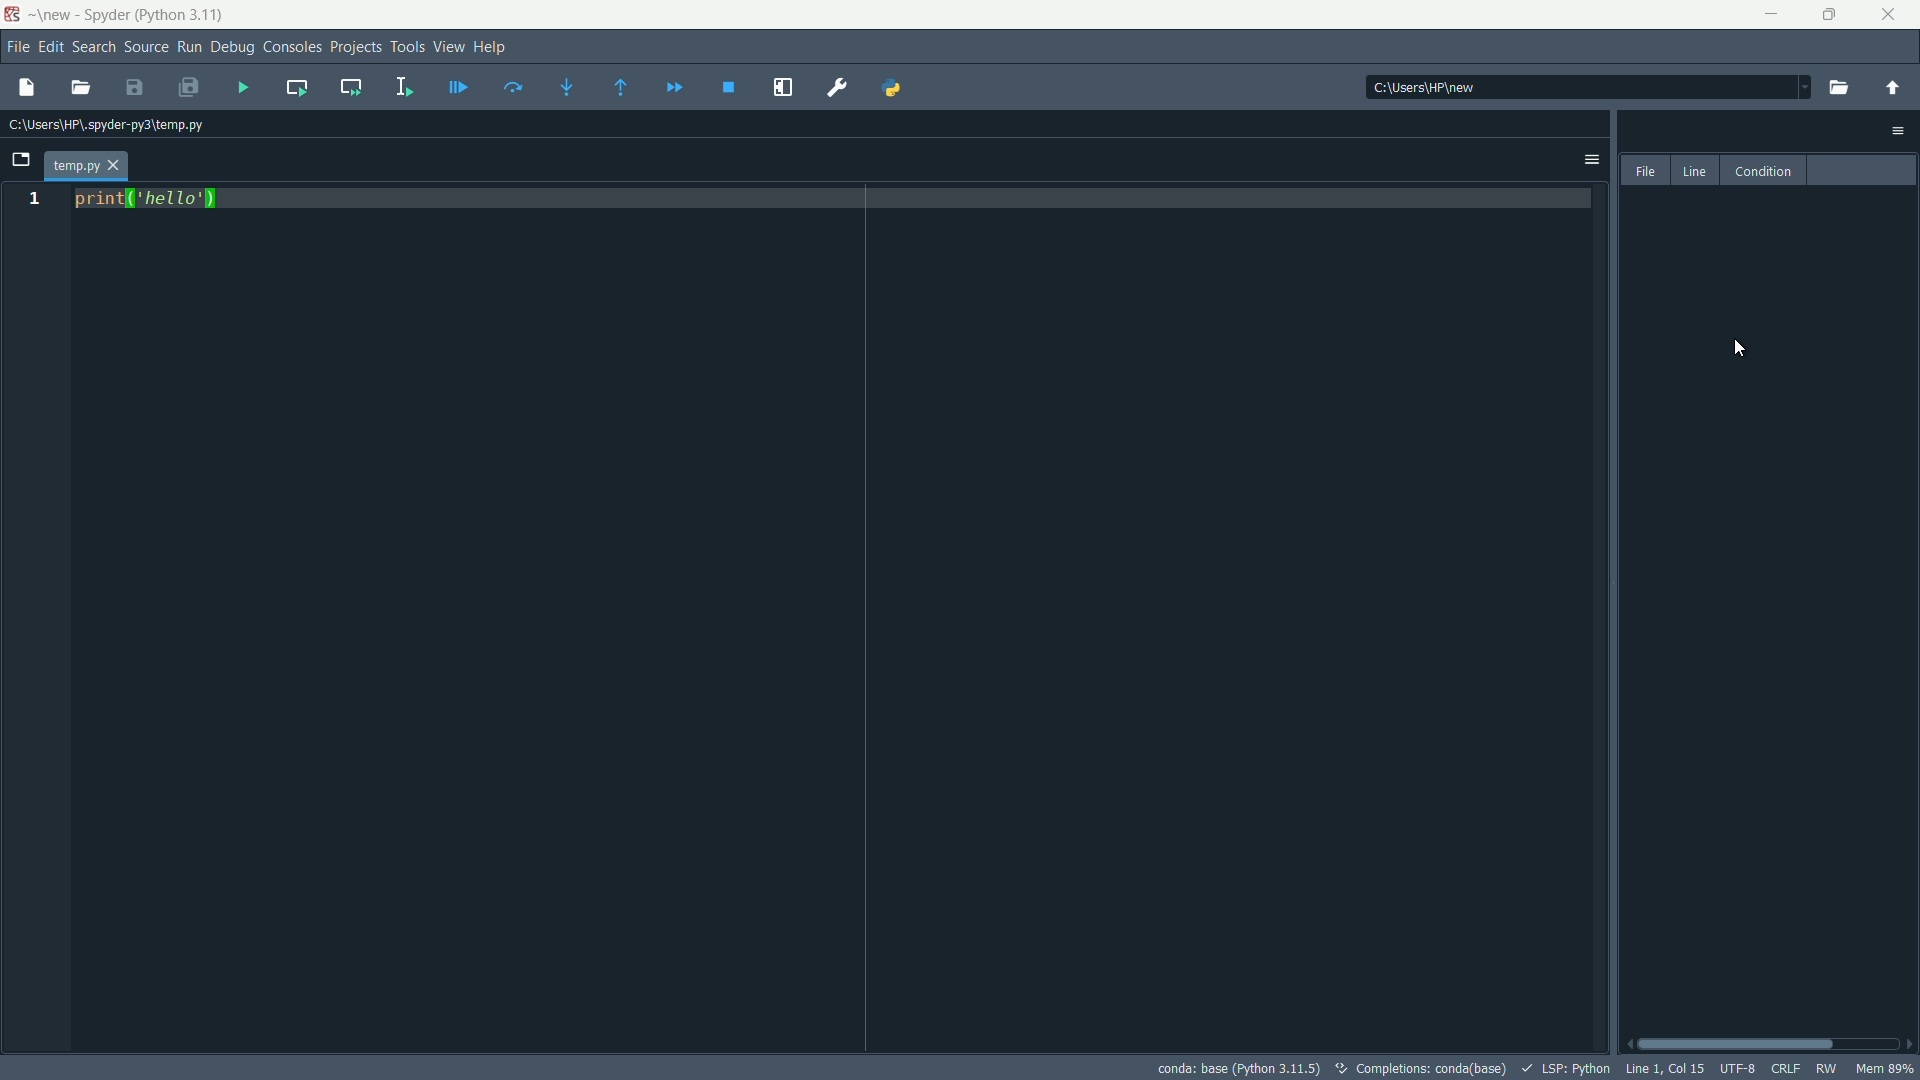 The height and width of the screenshot is (1080, 1920). I want to click on maximize current pane, so click(783, 89).